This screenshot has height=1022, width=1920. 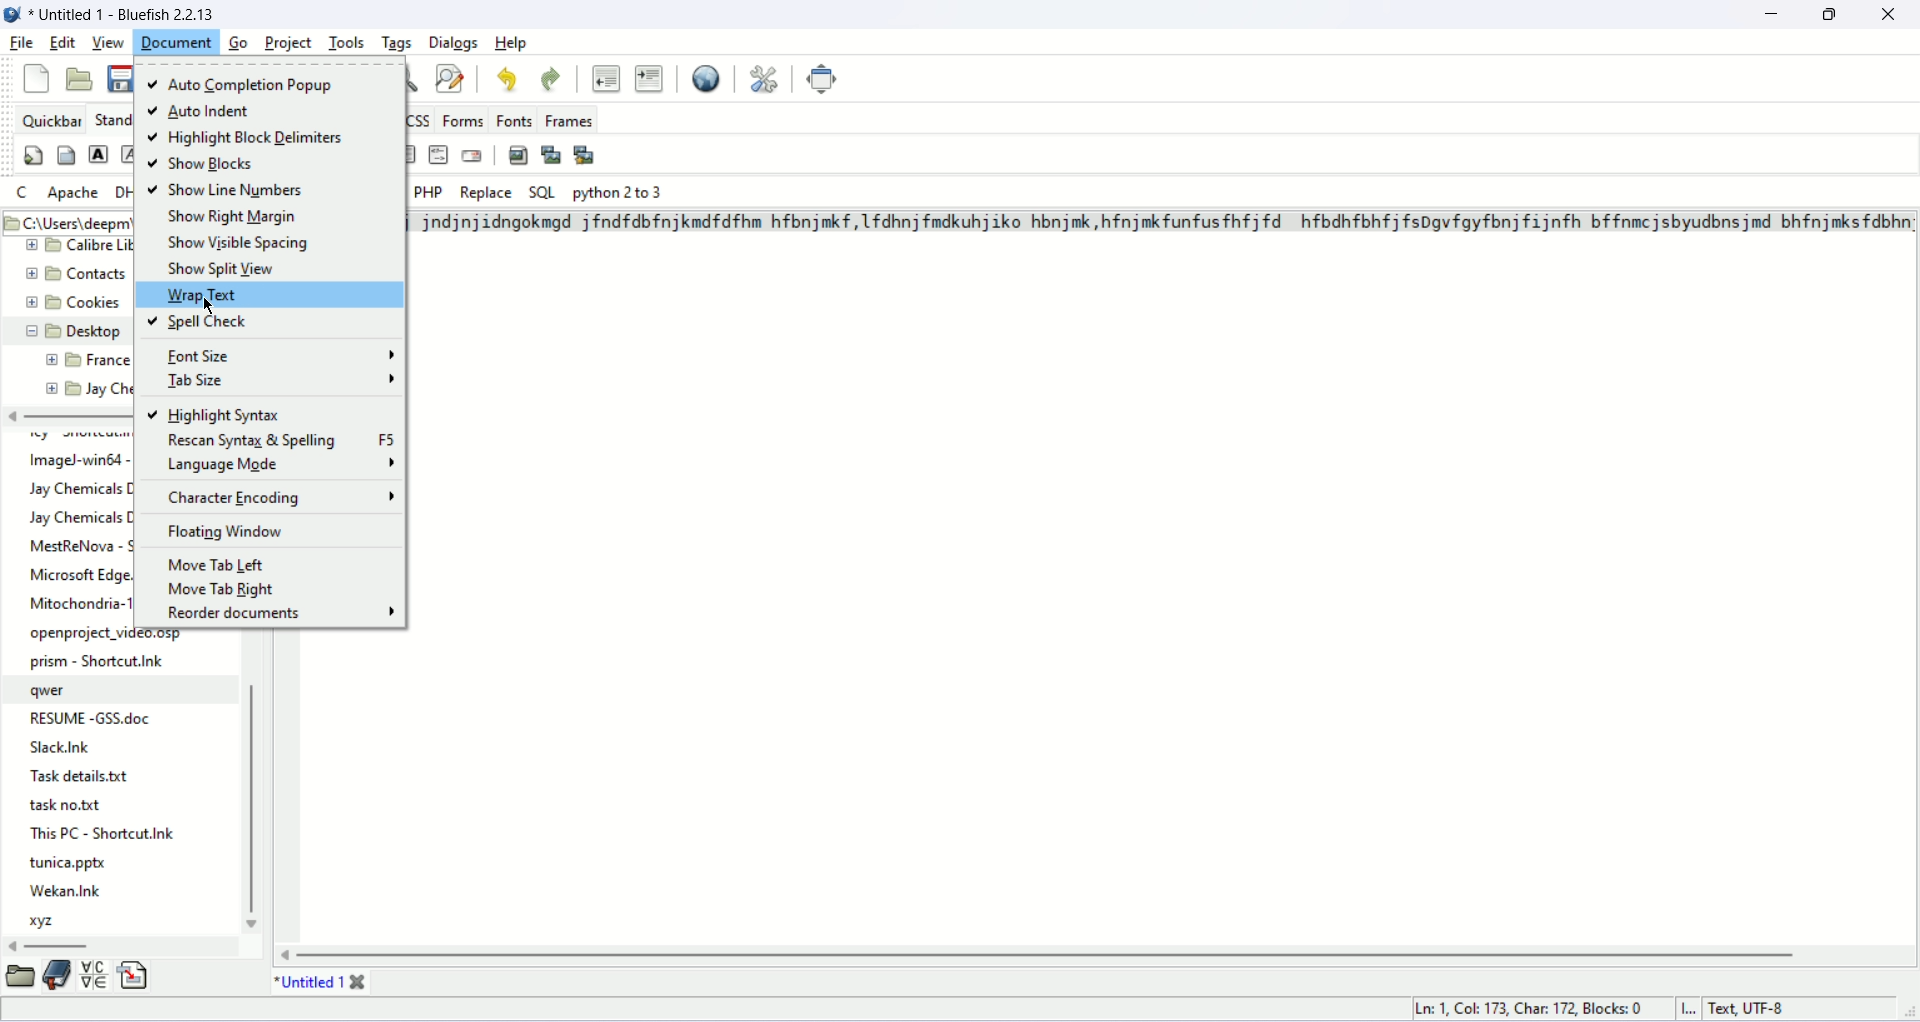 I want to click on new, so click(x=36, y=78).